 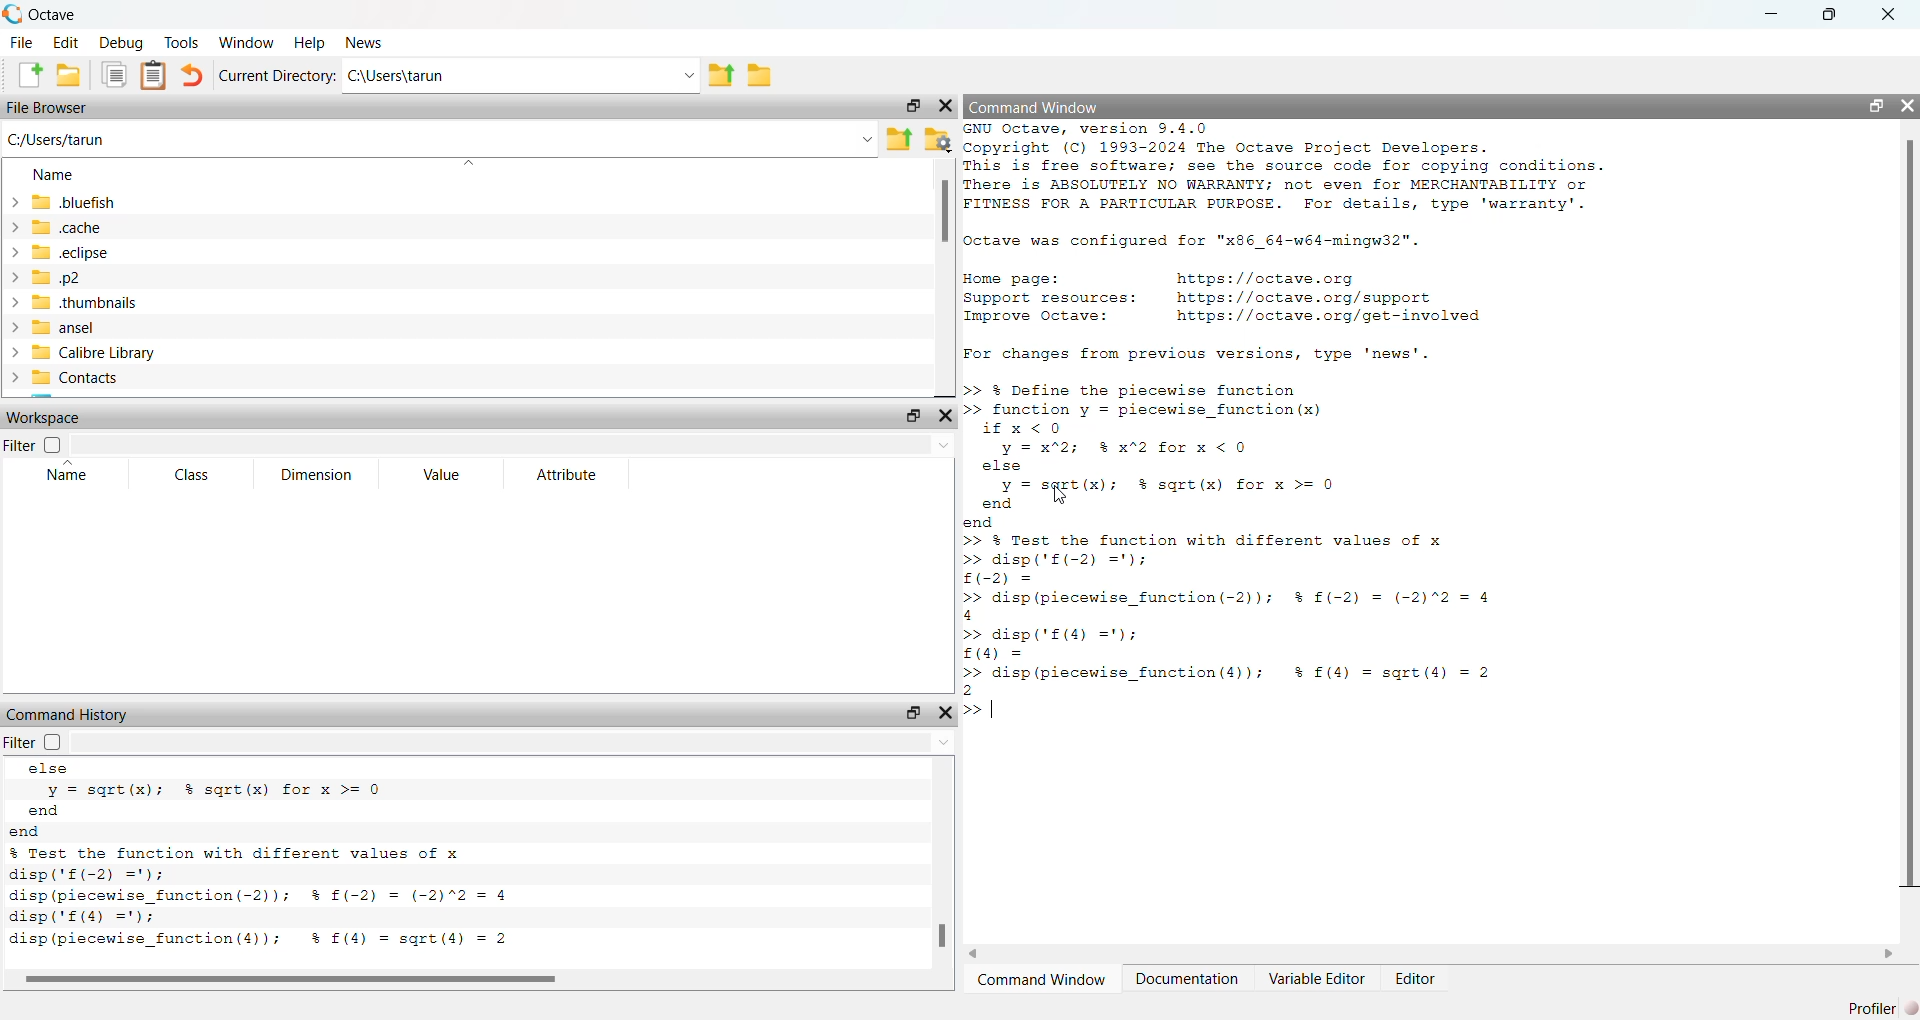 I want to click on Copy, so click(x=112, y=74).